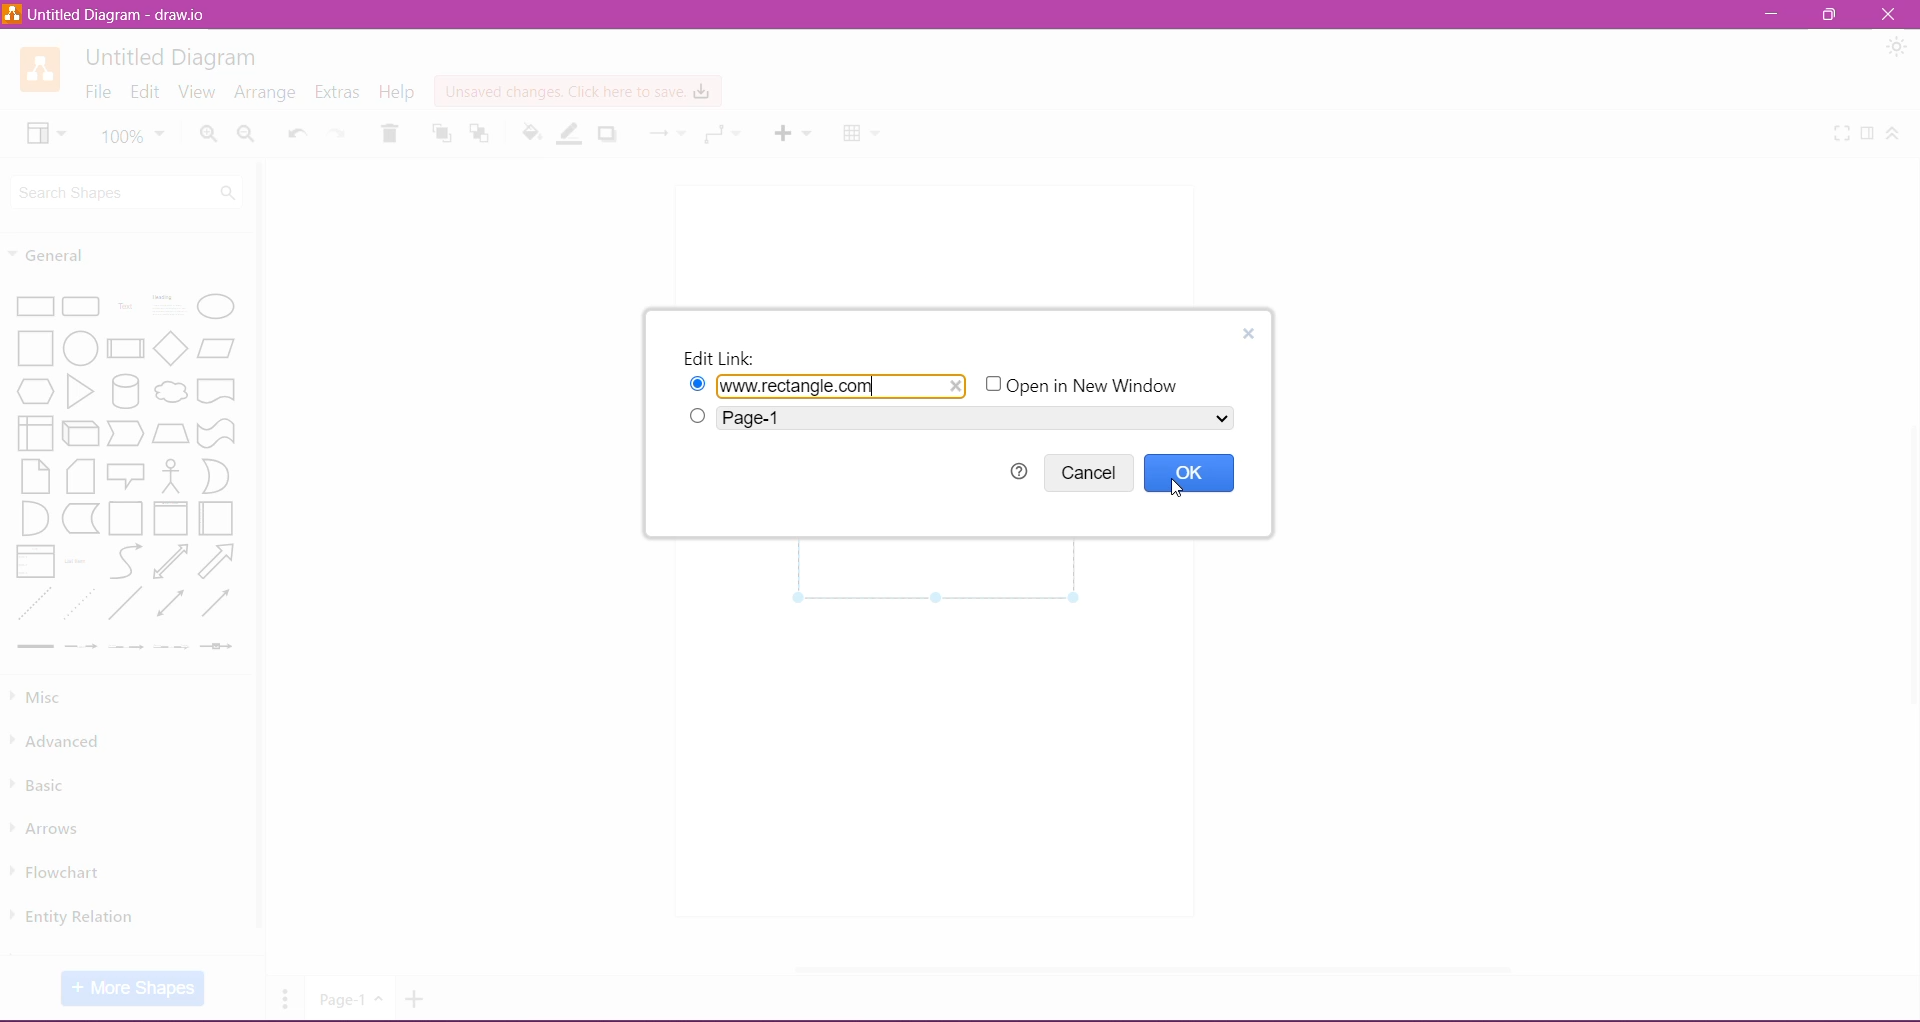 The width and height of the screenshot is (1920, 1022). What do you see at coordinates (298, 130) in the screenshot?
I see `Undo` at bounding box center [298, 130].